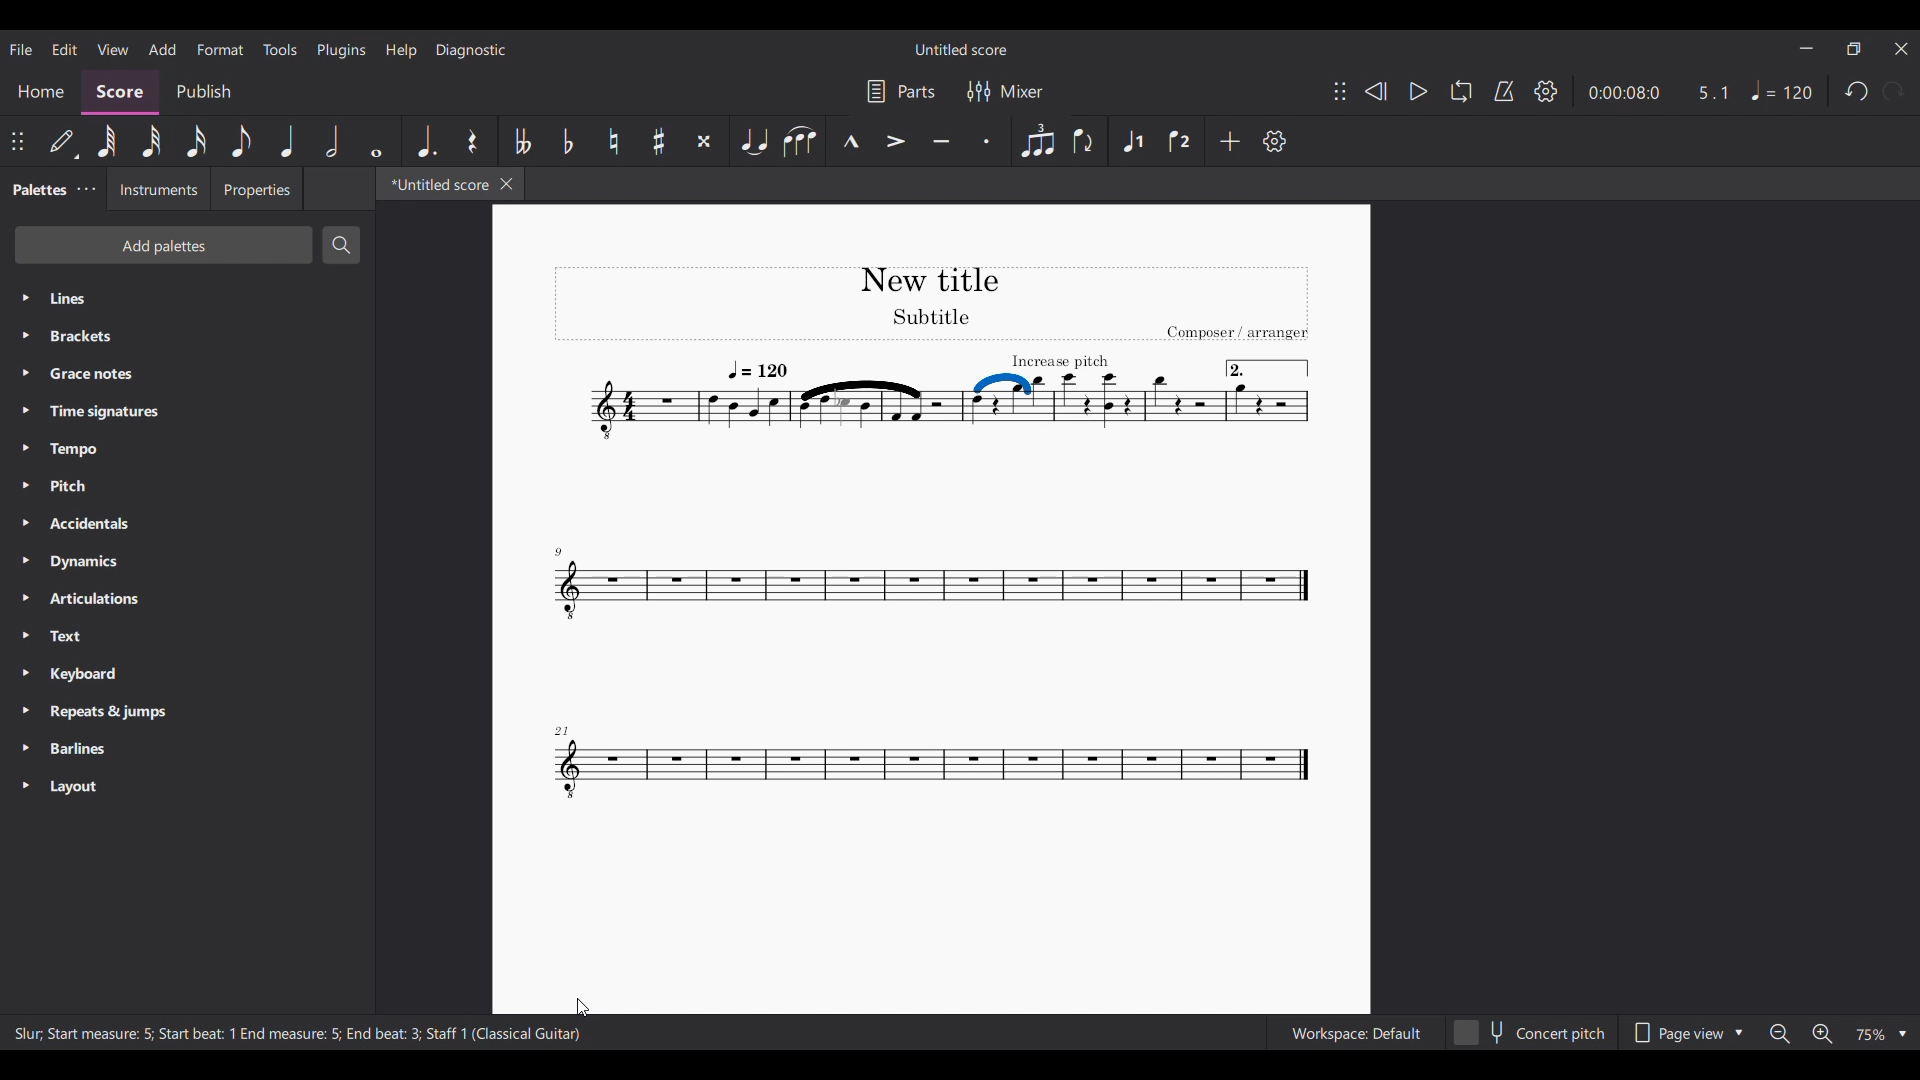 Image resolution: width=1920 pixels, height=1080 pixels. I want to click on Close interface, so click(1902, 49).